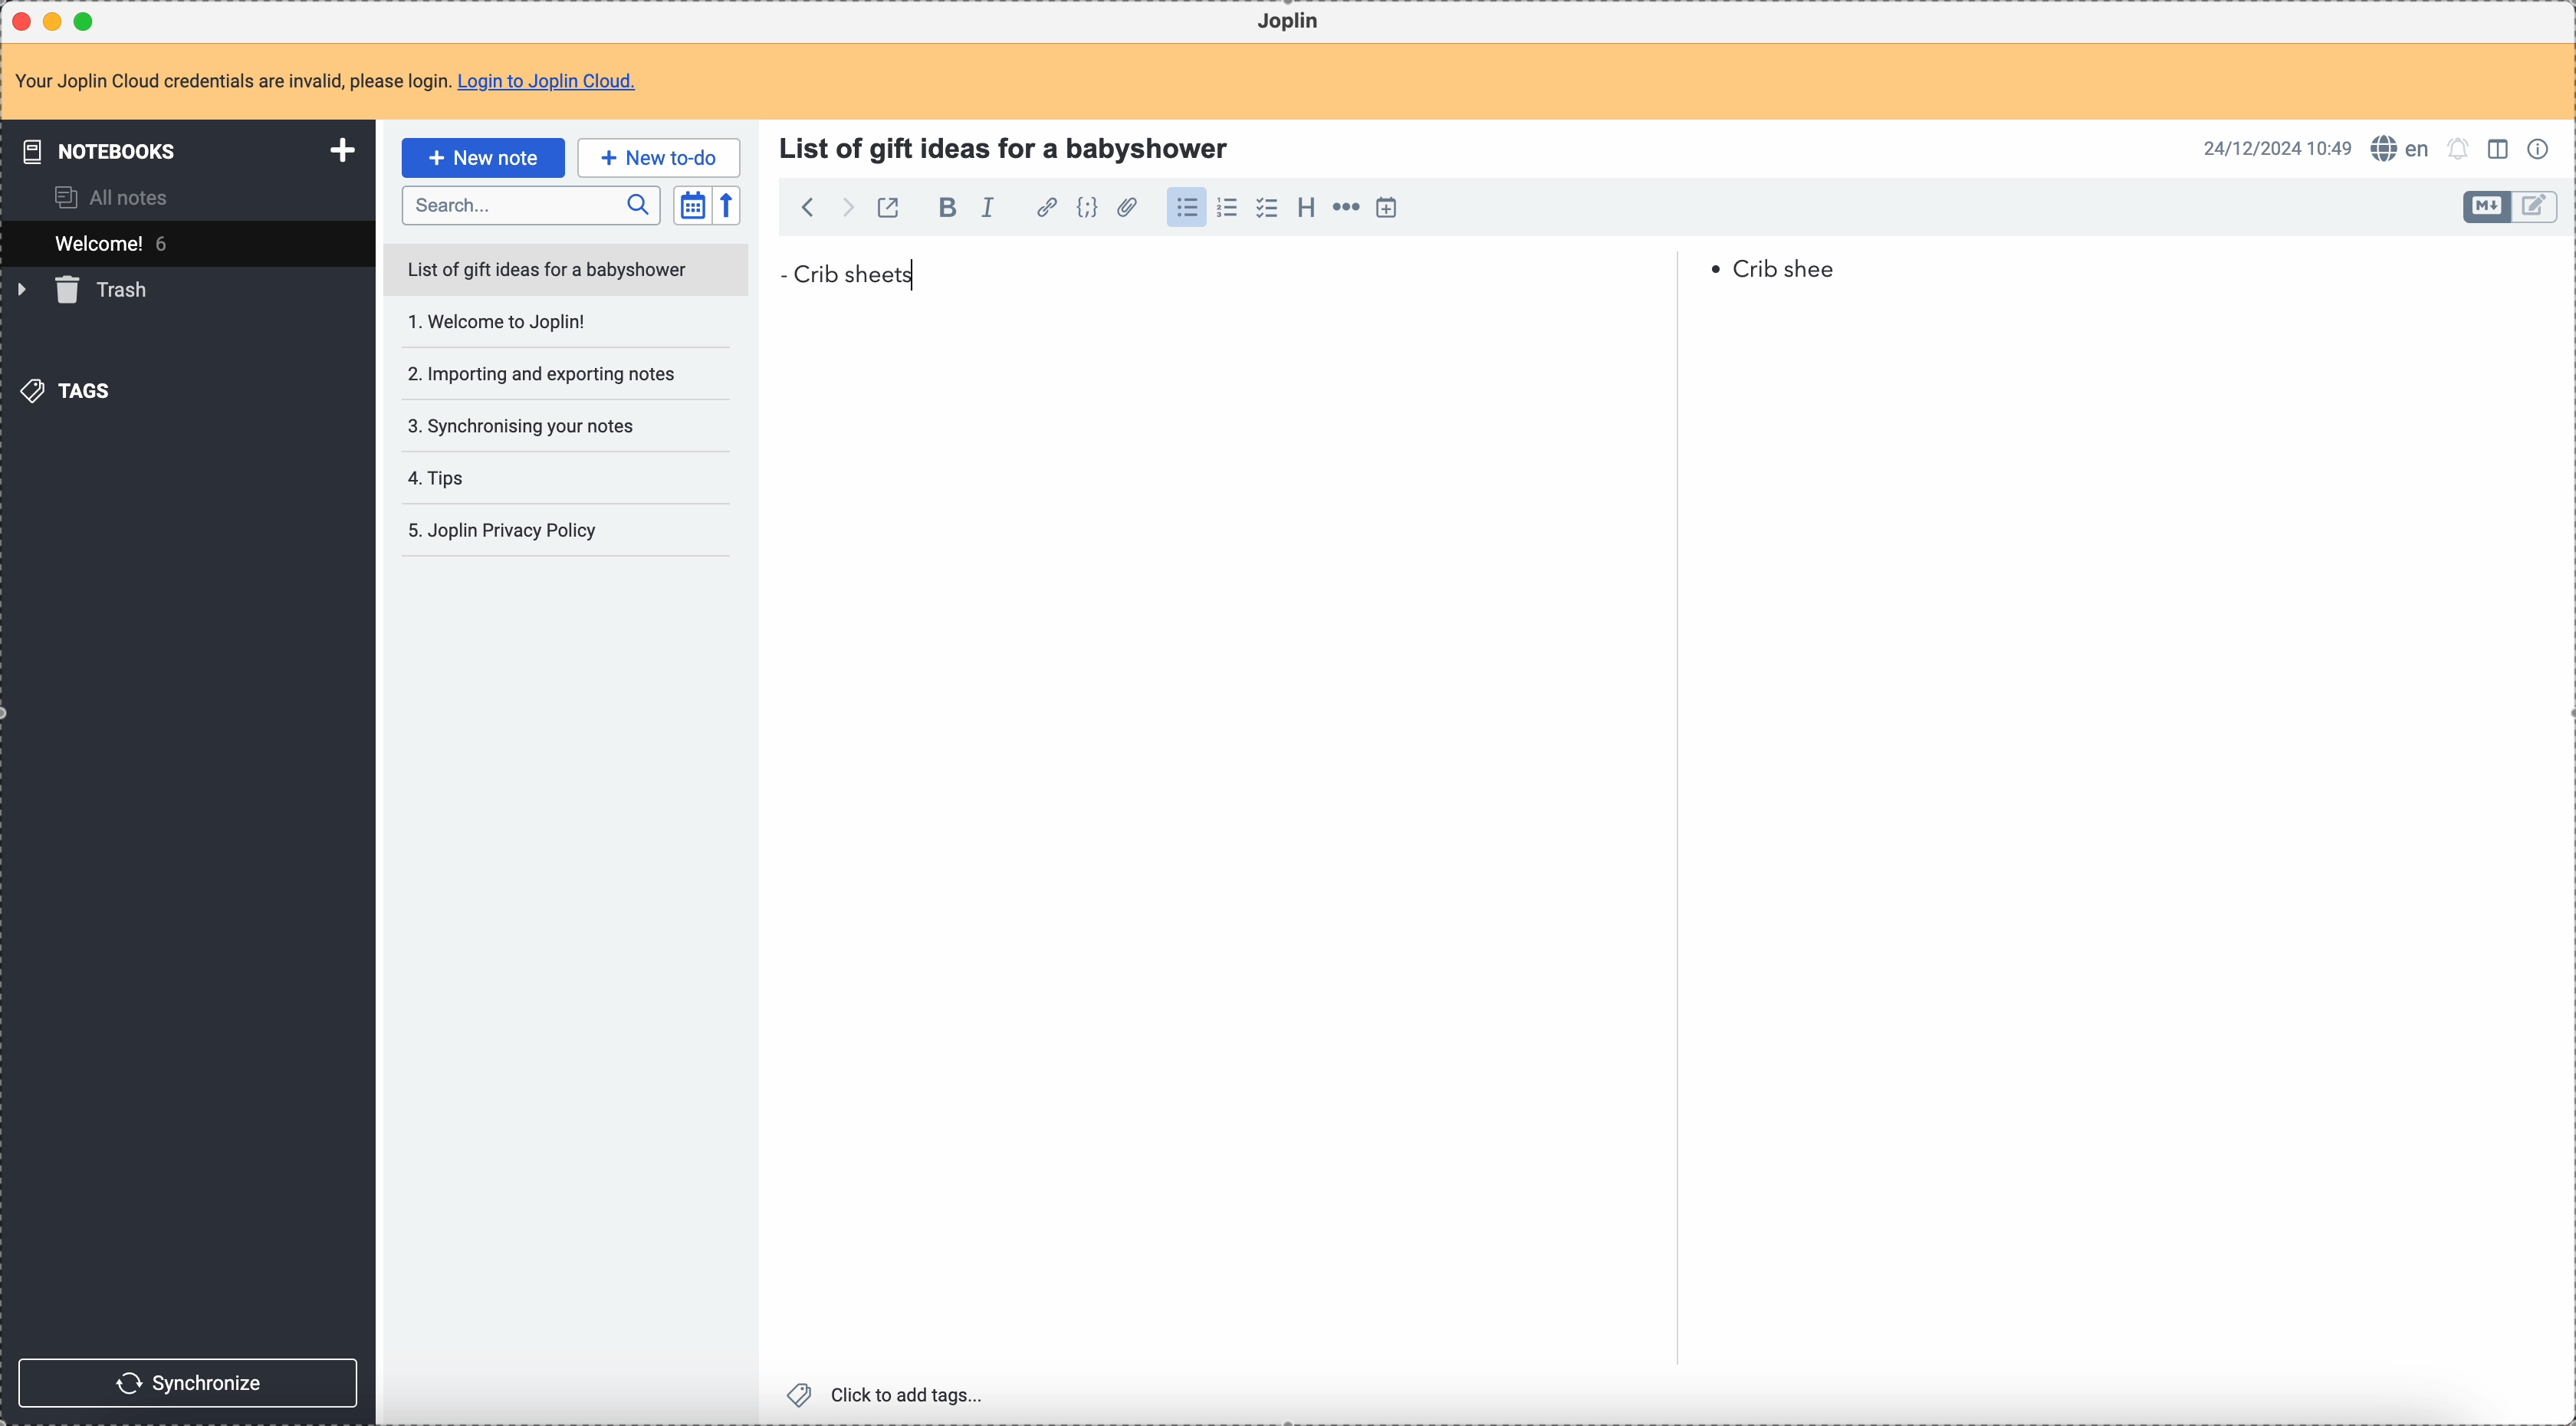 The width and height of the screenshot is (2576, 1426). I want to click on close Joplin, so click(19, 21).